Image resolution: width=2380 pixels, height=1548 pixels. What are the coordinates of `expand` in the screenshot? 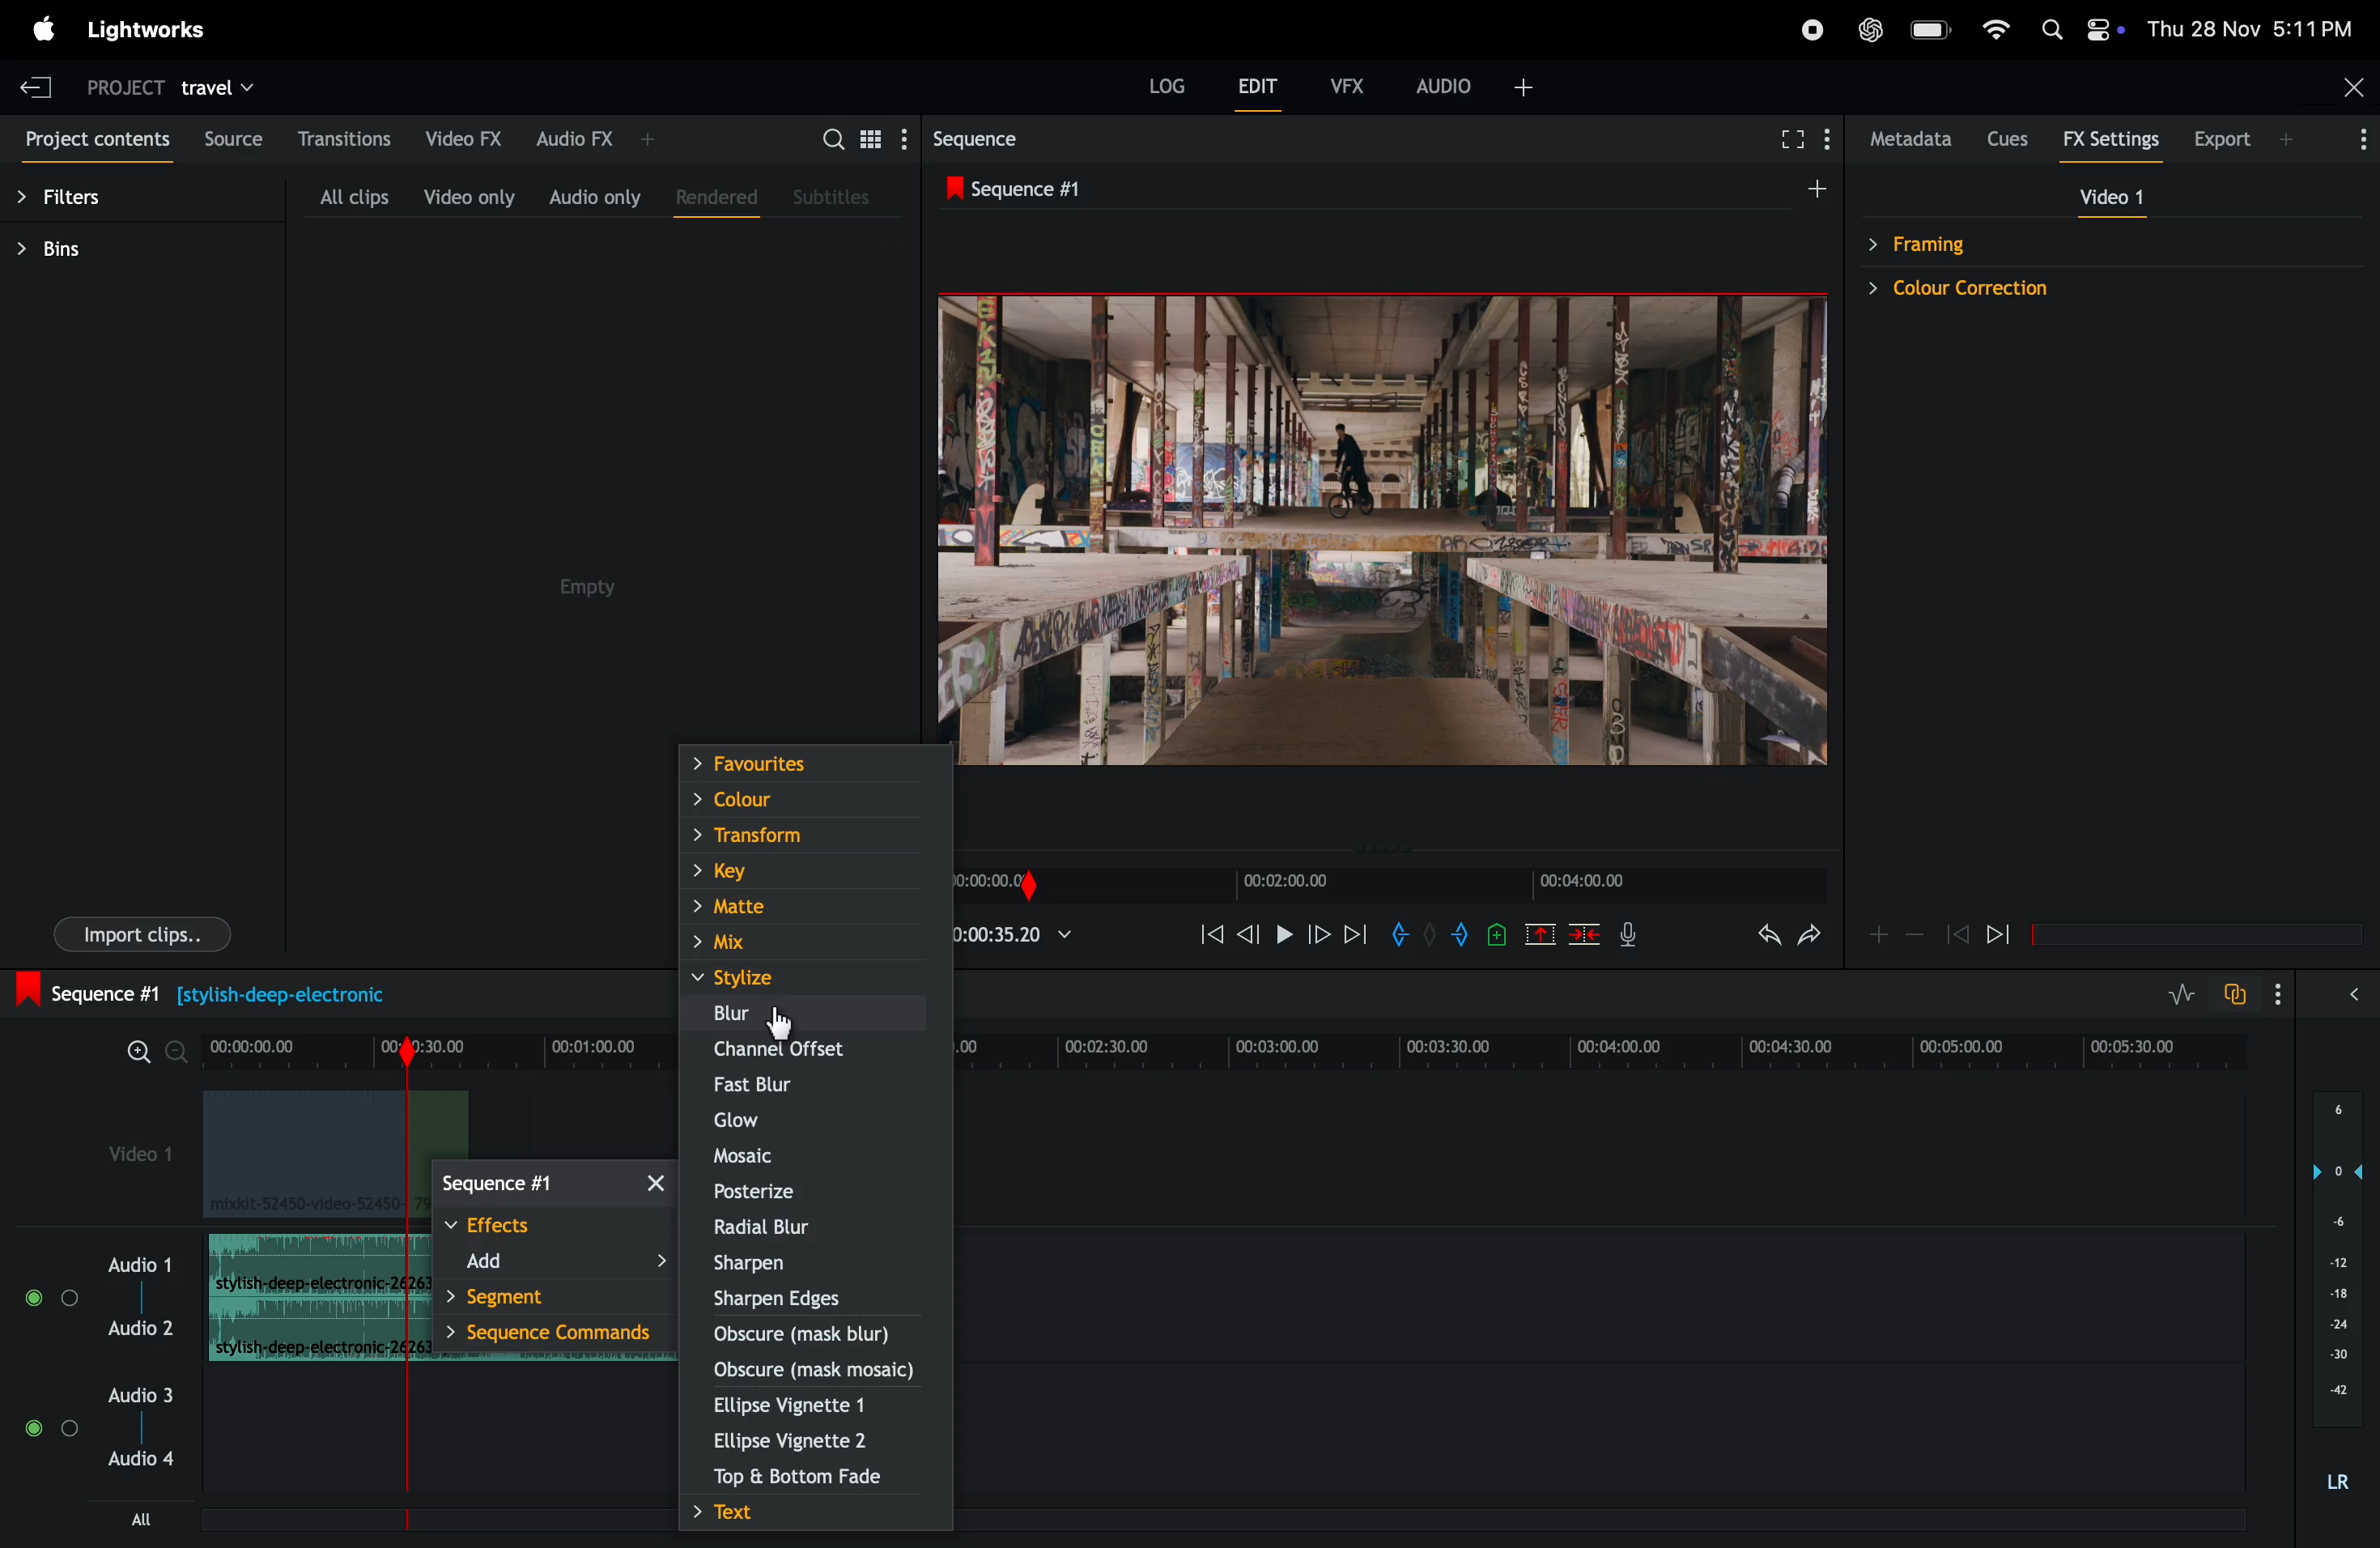 It's located at (2348, 998).